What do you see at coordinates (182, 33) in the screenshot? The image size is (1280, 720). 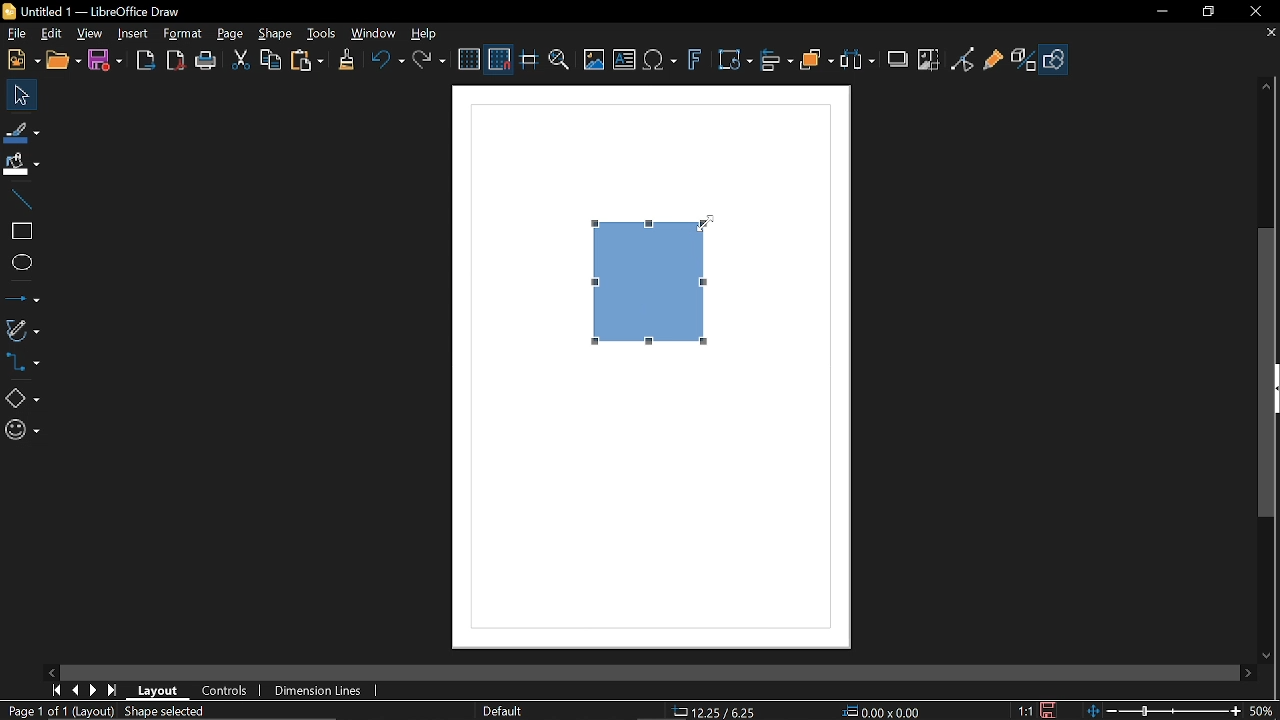 I see `Format` at bounding box center [182, 33].